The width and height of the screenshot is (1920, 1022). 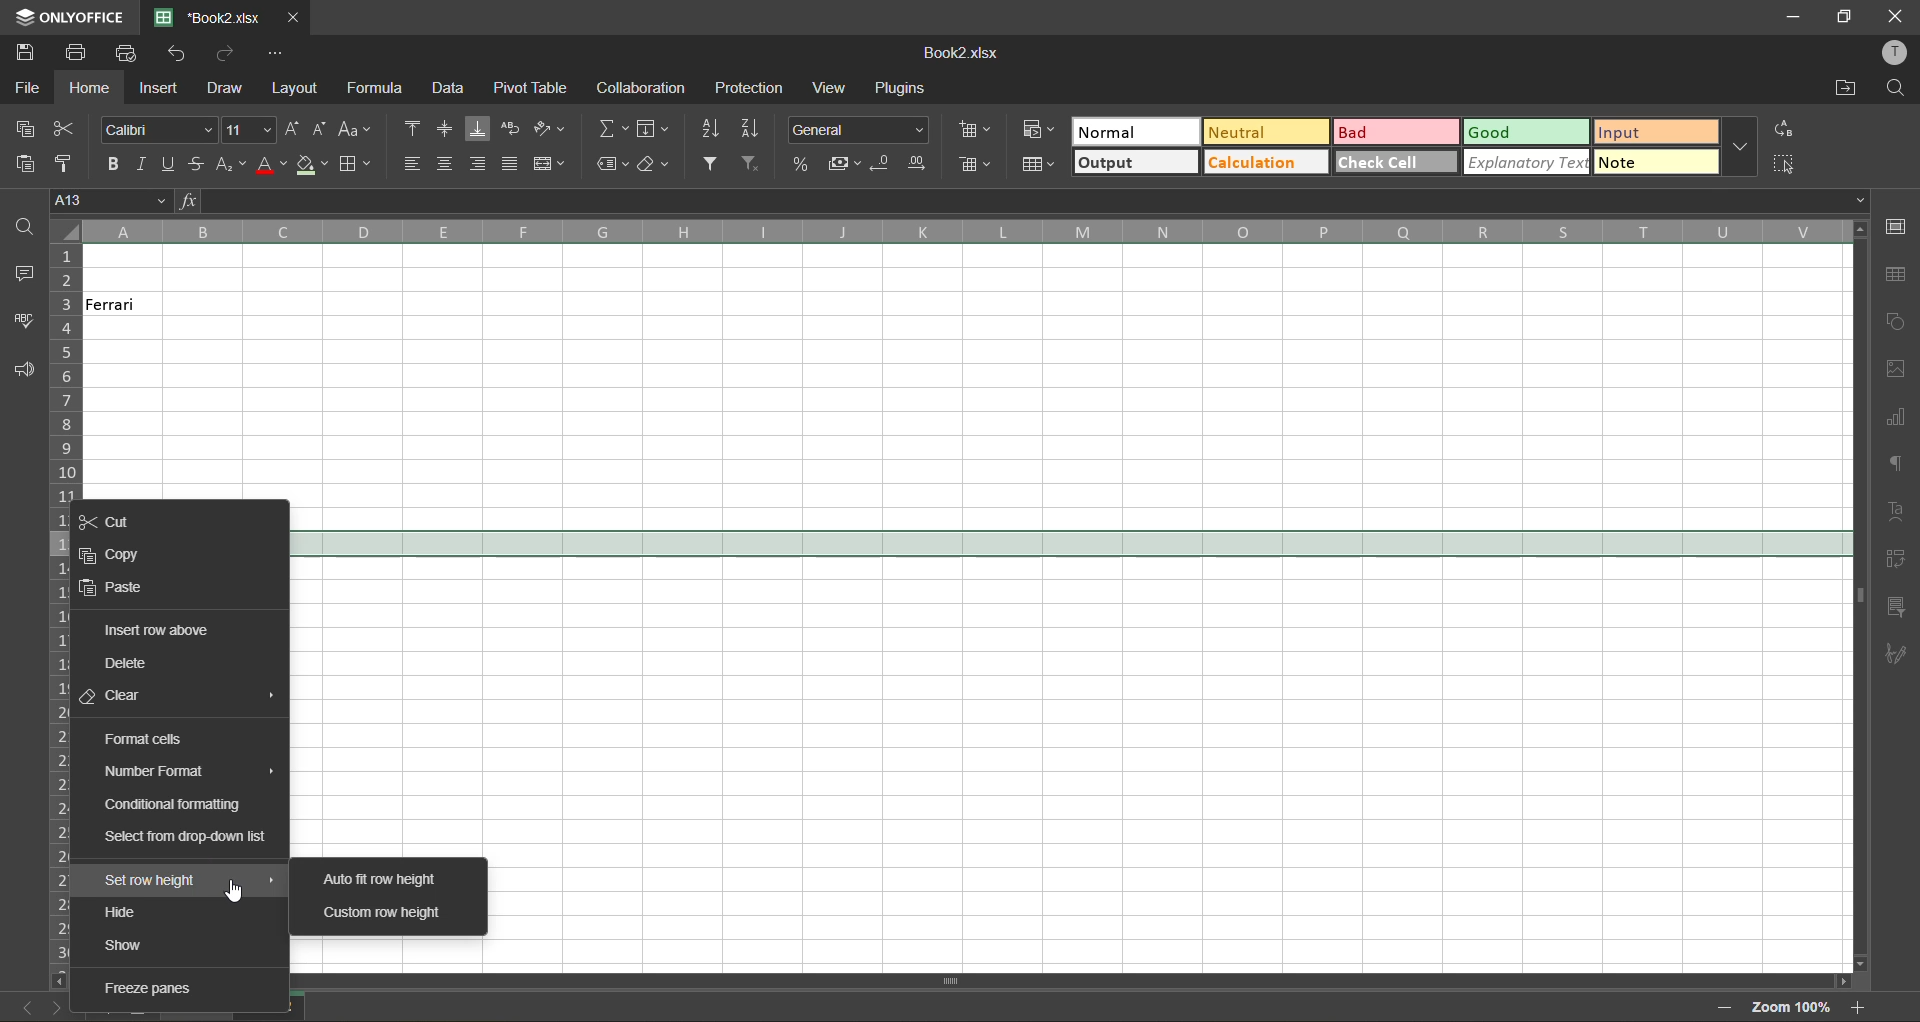 I want to click on show, so click(x=127, y=945).